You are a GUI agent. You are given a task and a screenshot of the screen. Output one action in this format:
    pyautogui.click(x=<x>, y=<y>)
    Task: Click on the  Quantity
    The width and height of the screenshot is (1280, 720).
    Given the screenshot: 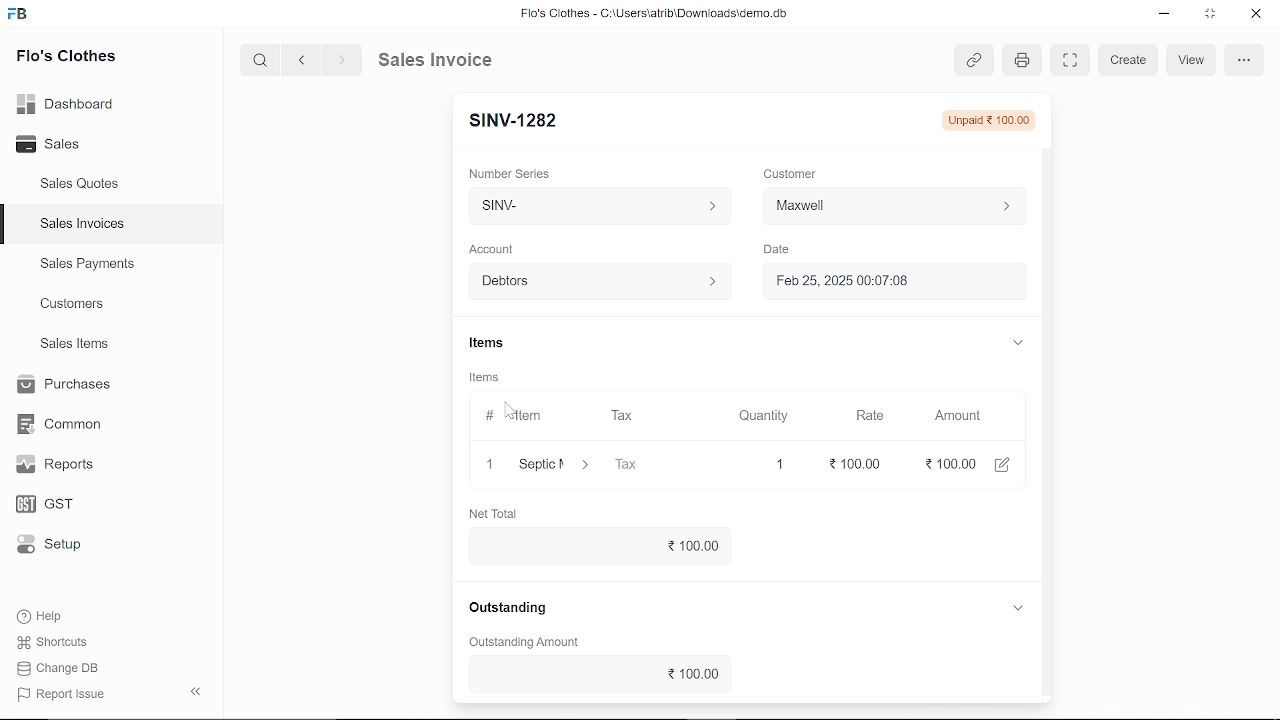 What is the action you would take?
    pyautogui.click(x=760, y=416)
    